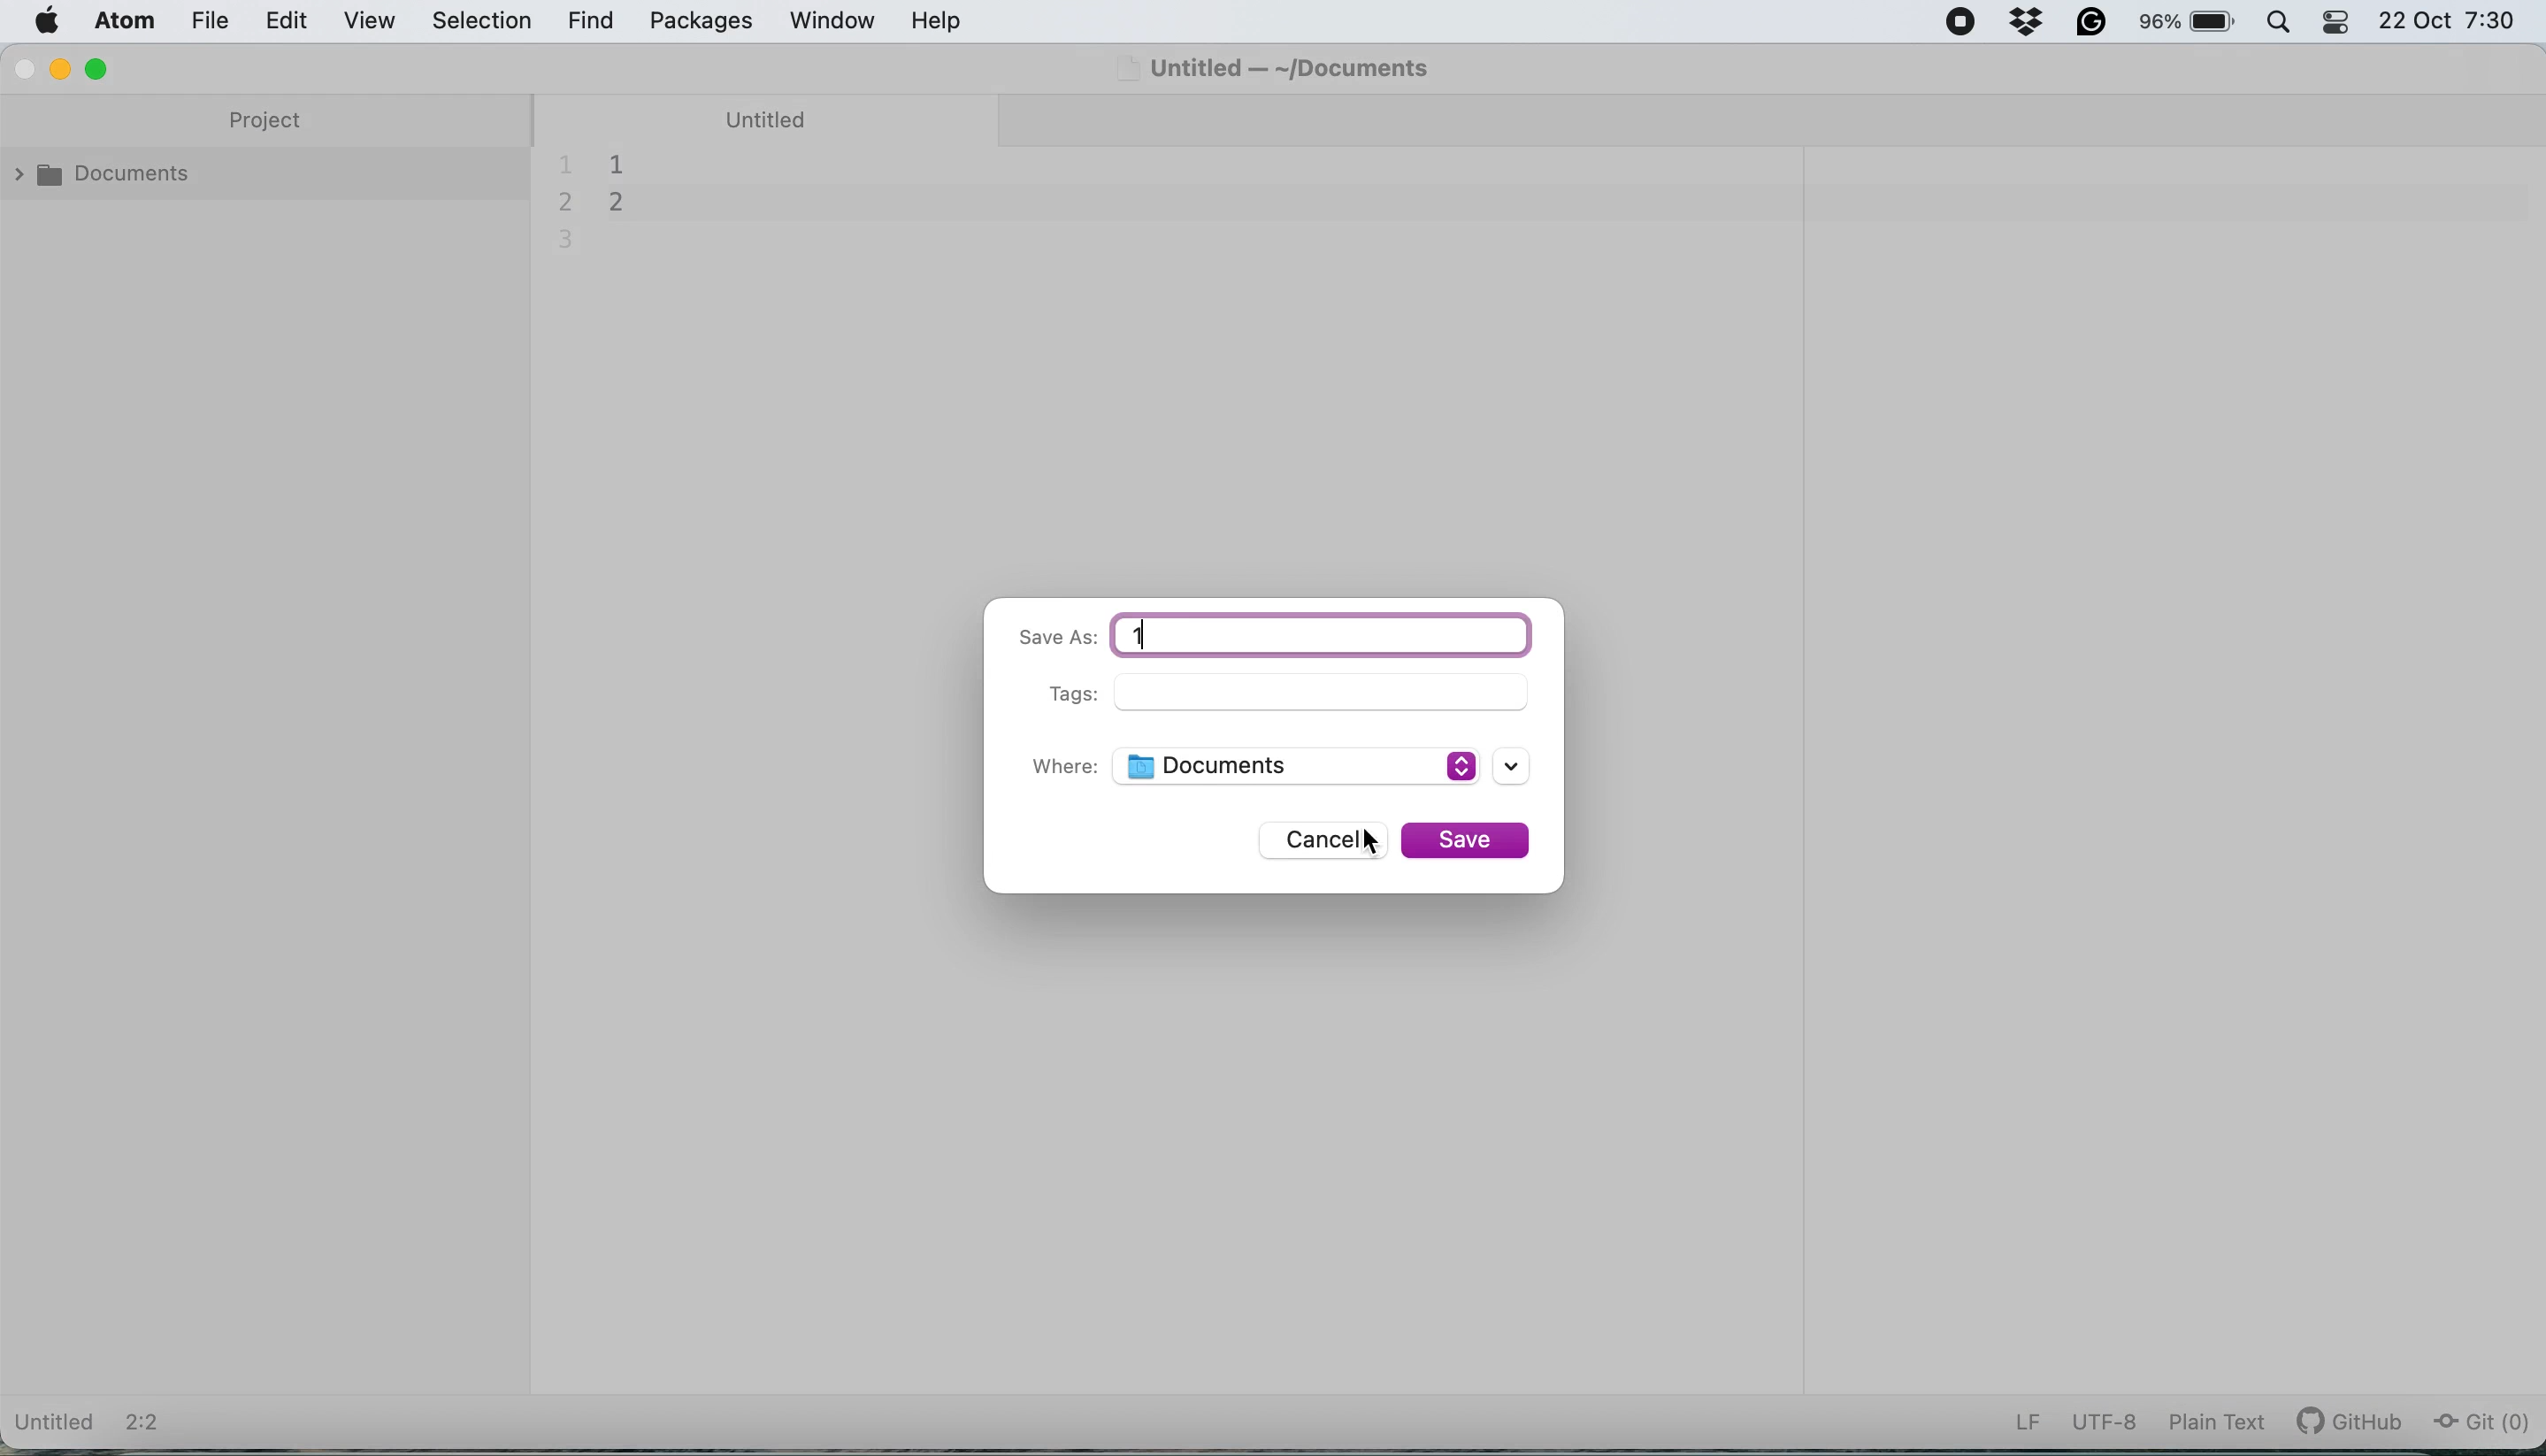  I want to click on 22 Oct 7:30, so click(2448, 21).